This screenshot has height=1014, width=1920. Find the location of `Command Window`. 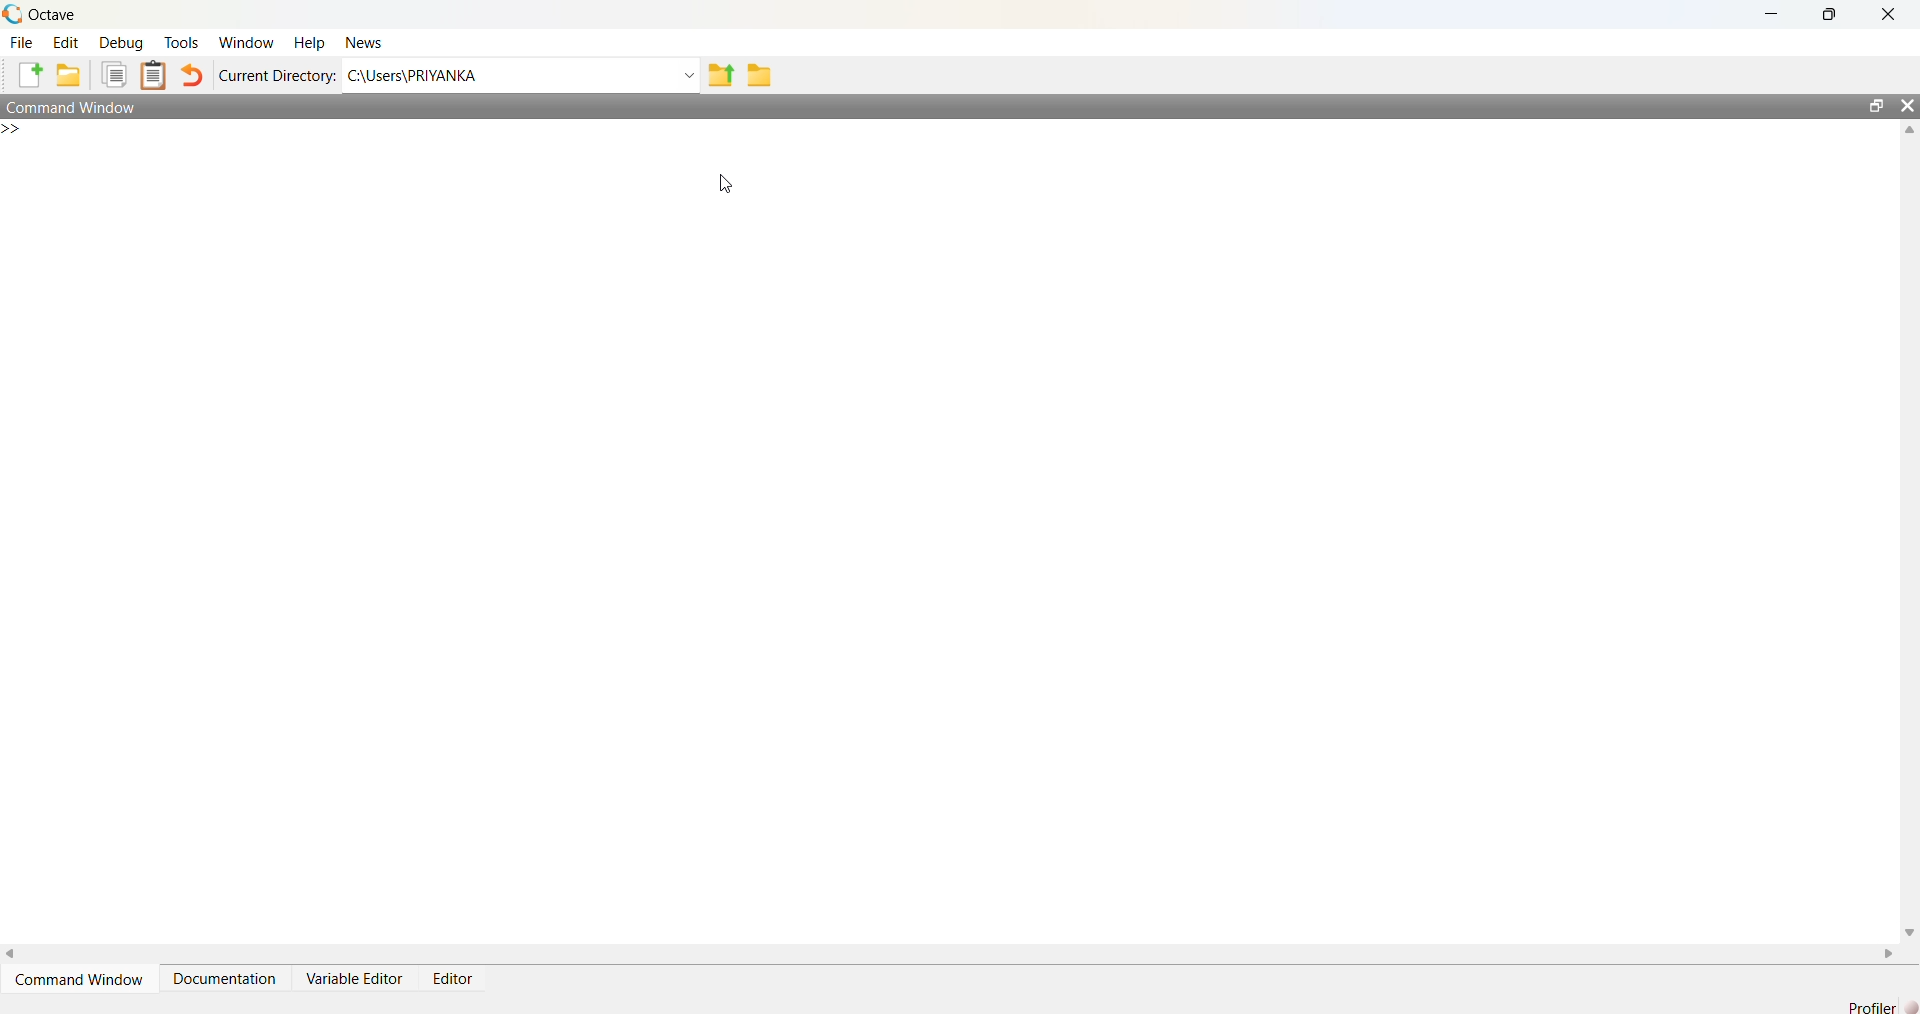

Command Window is located at coordinates (78, 104).